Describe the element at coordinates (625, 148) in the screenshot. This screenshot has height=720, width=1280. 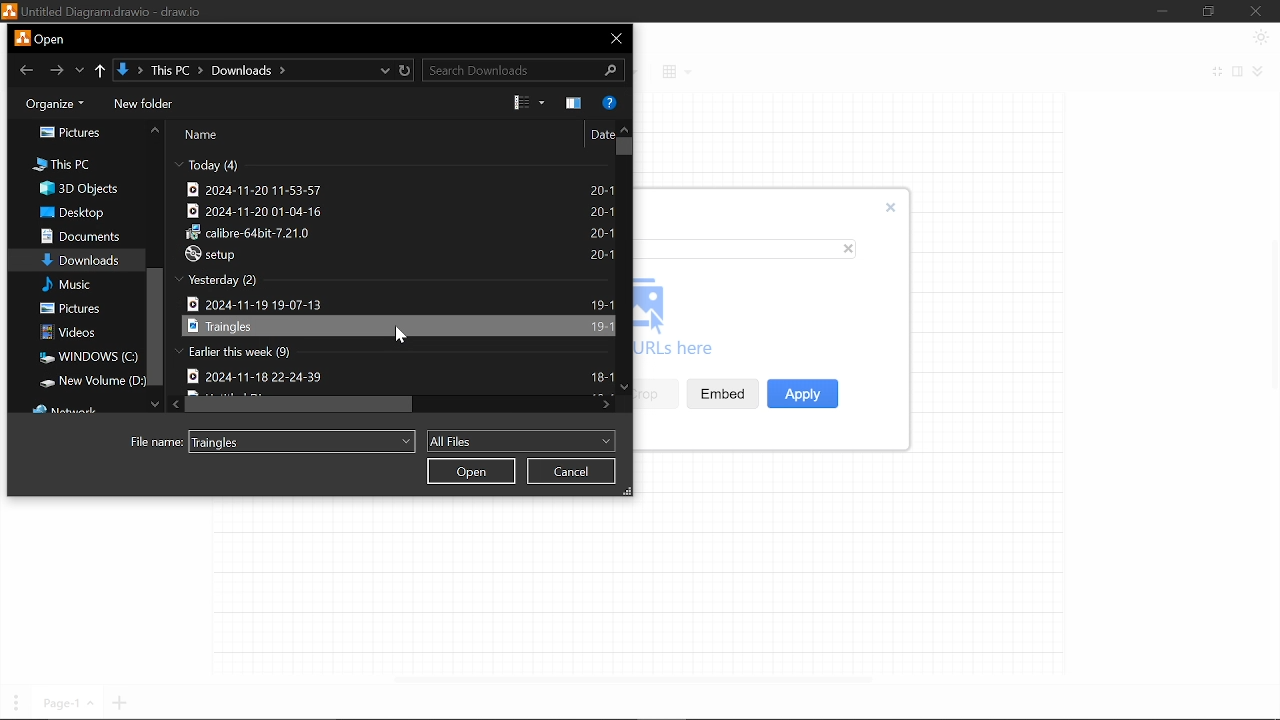
I see `vertical scrollbar for files in "Download"` at that location.